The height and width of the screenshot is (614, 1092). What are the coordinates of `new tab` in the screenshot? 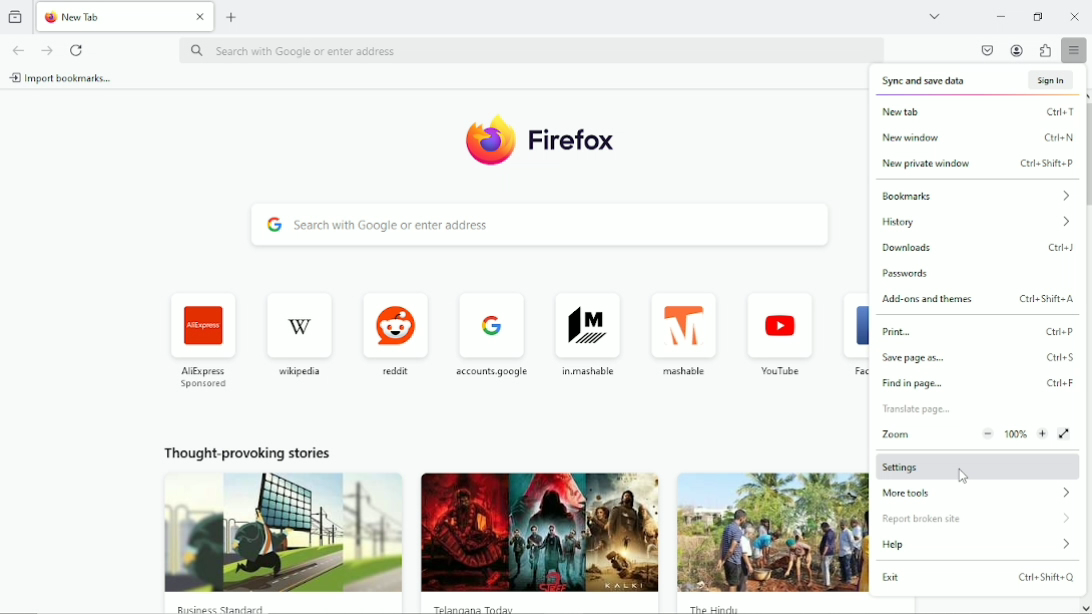 It's located at (232, 17).